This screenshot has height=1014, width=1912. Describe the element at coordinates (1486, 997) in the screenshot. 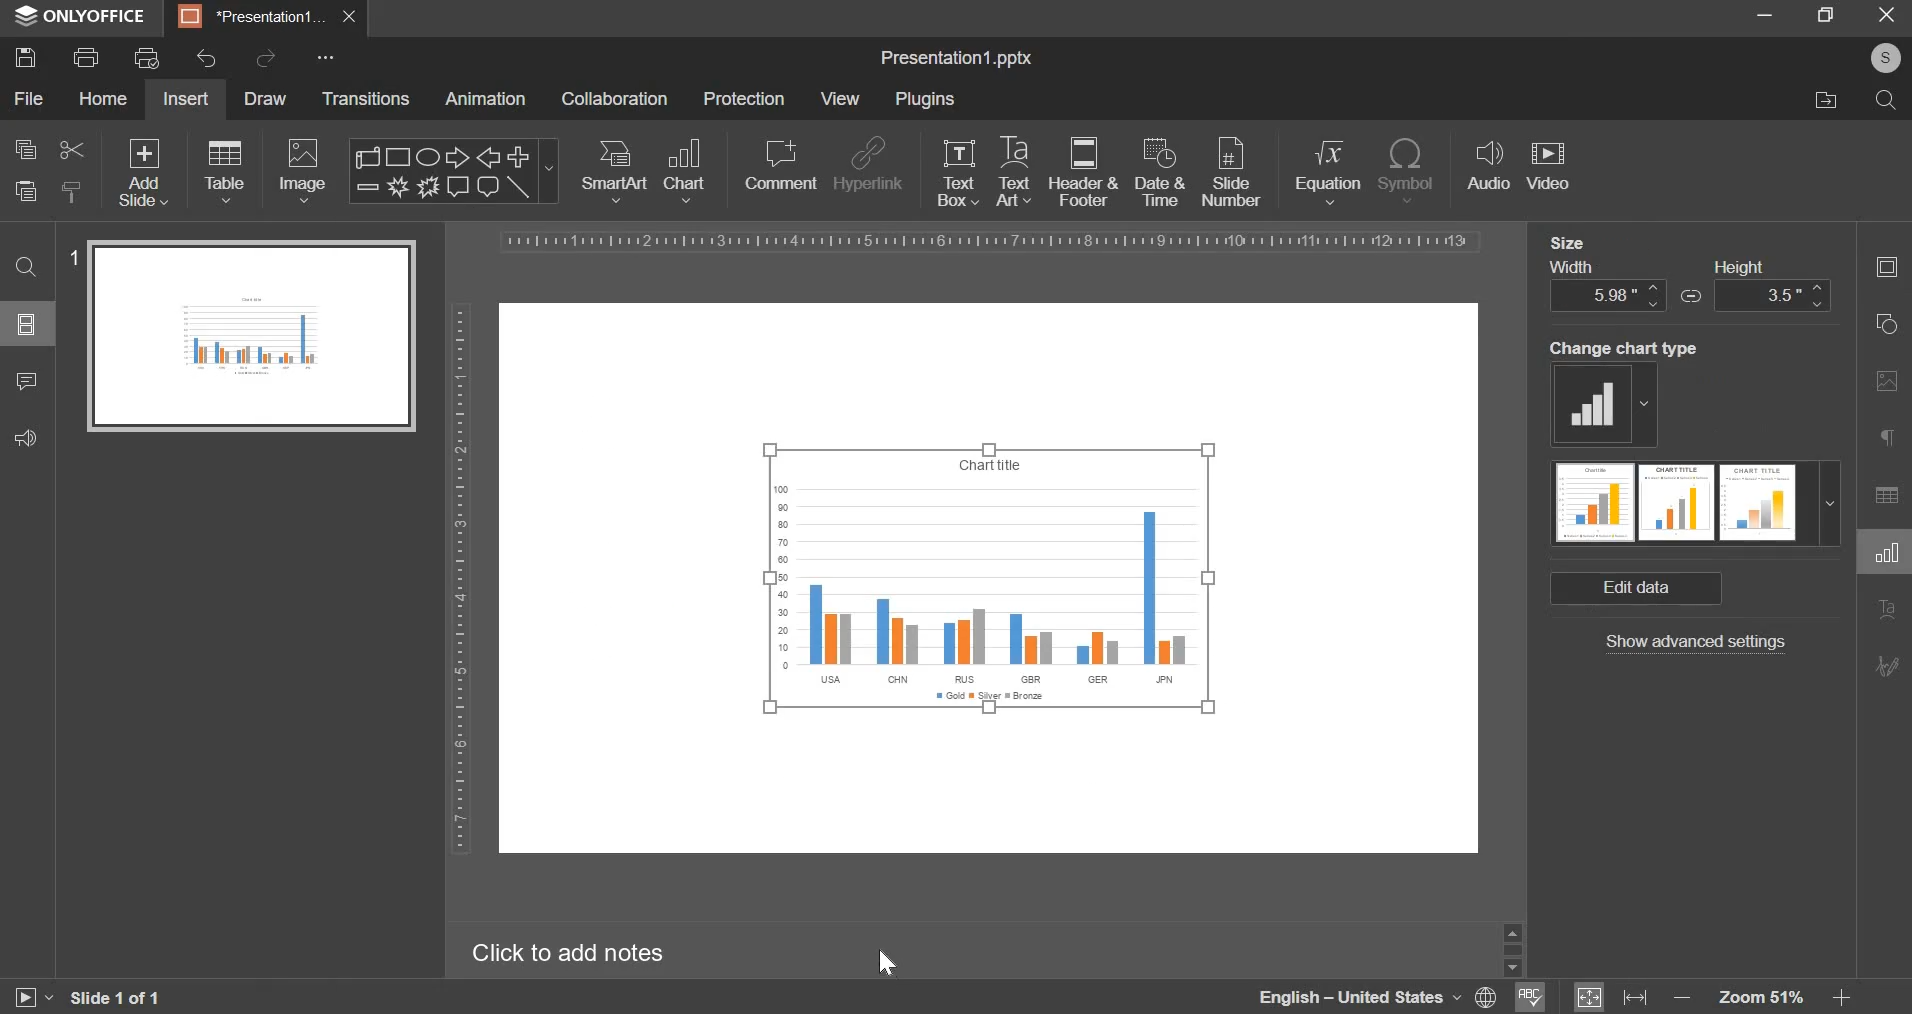

I see `set document language` at that location.